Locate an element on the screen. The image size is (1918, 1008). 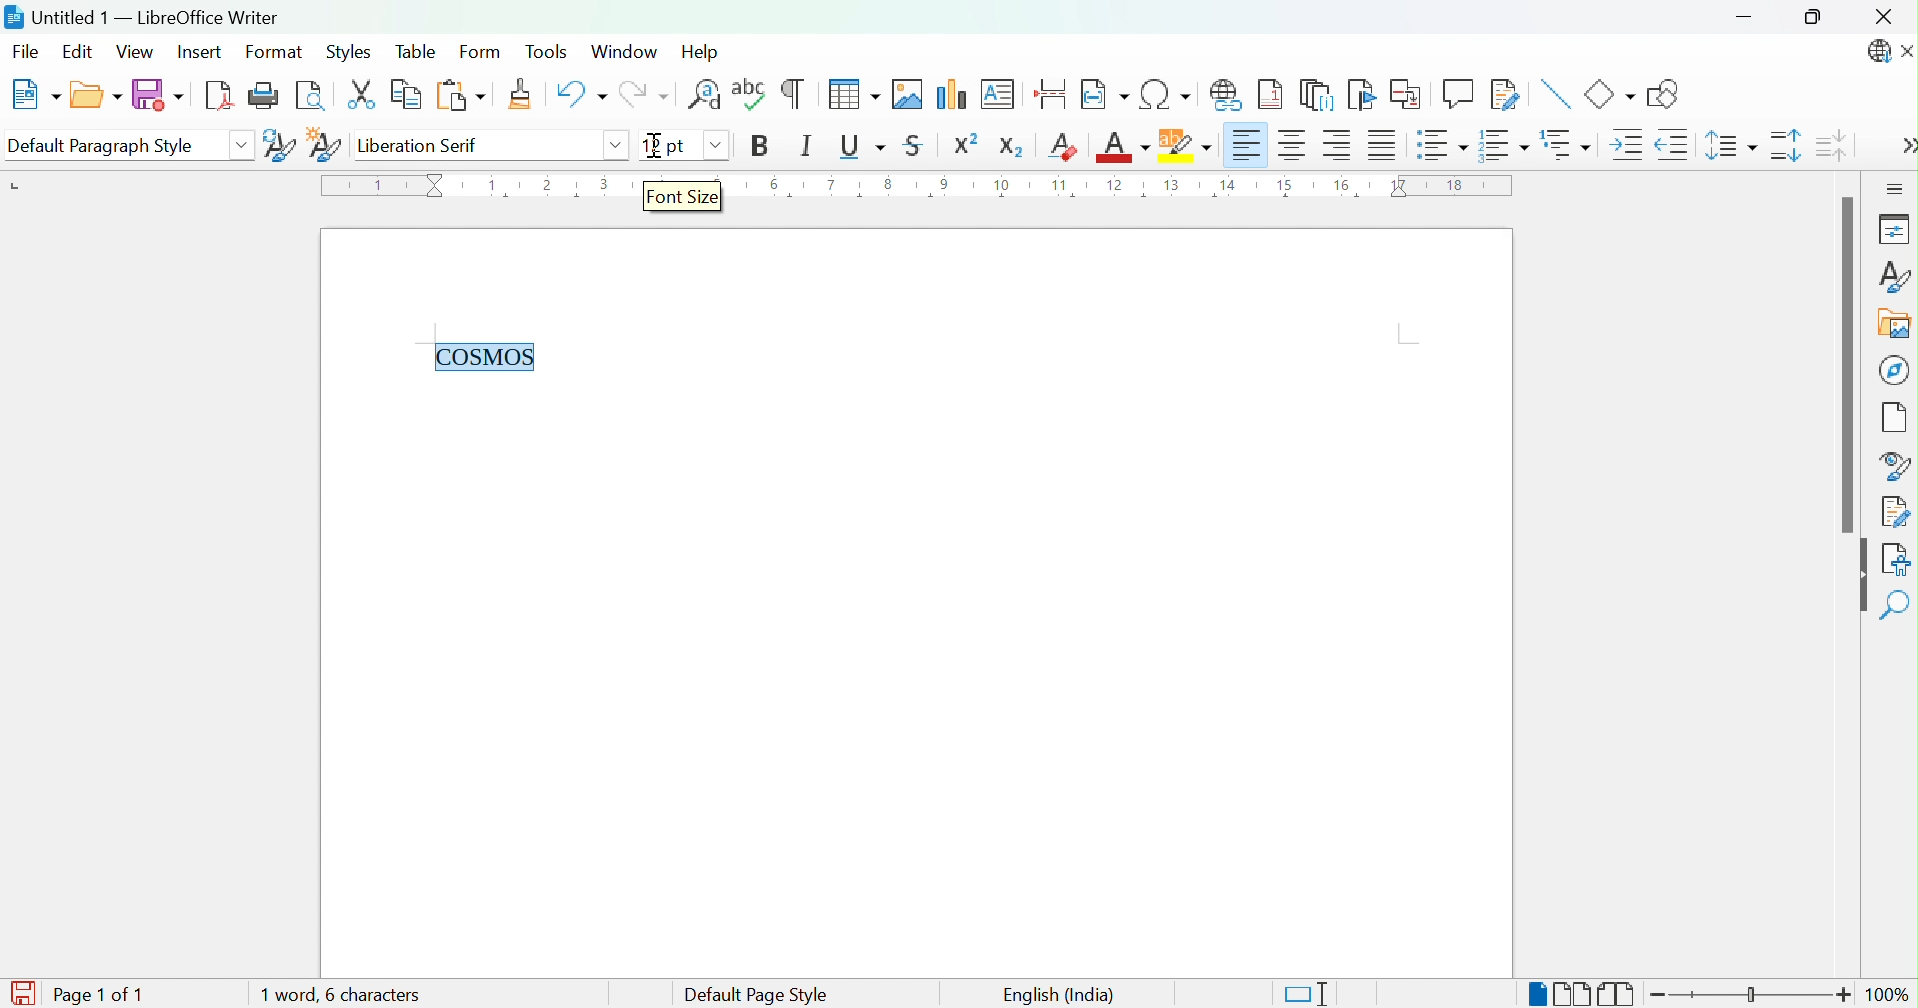
12 pt is located at coordinates (662, 146).